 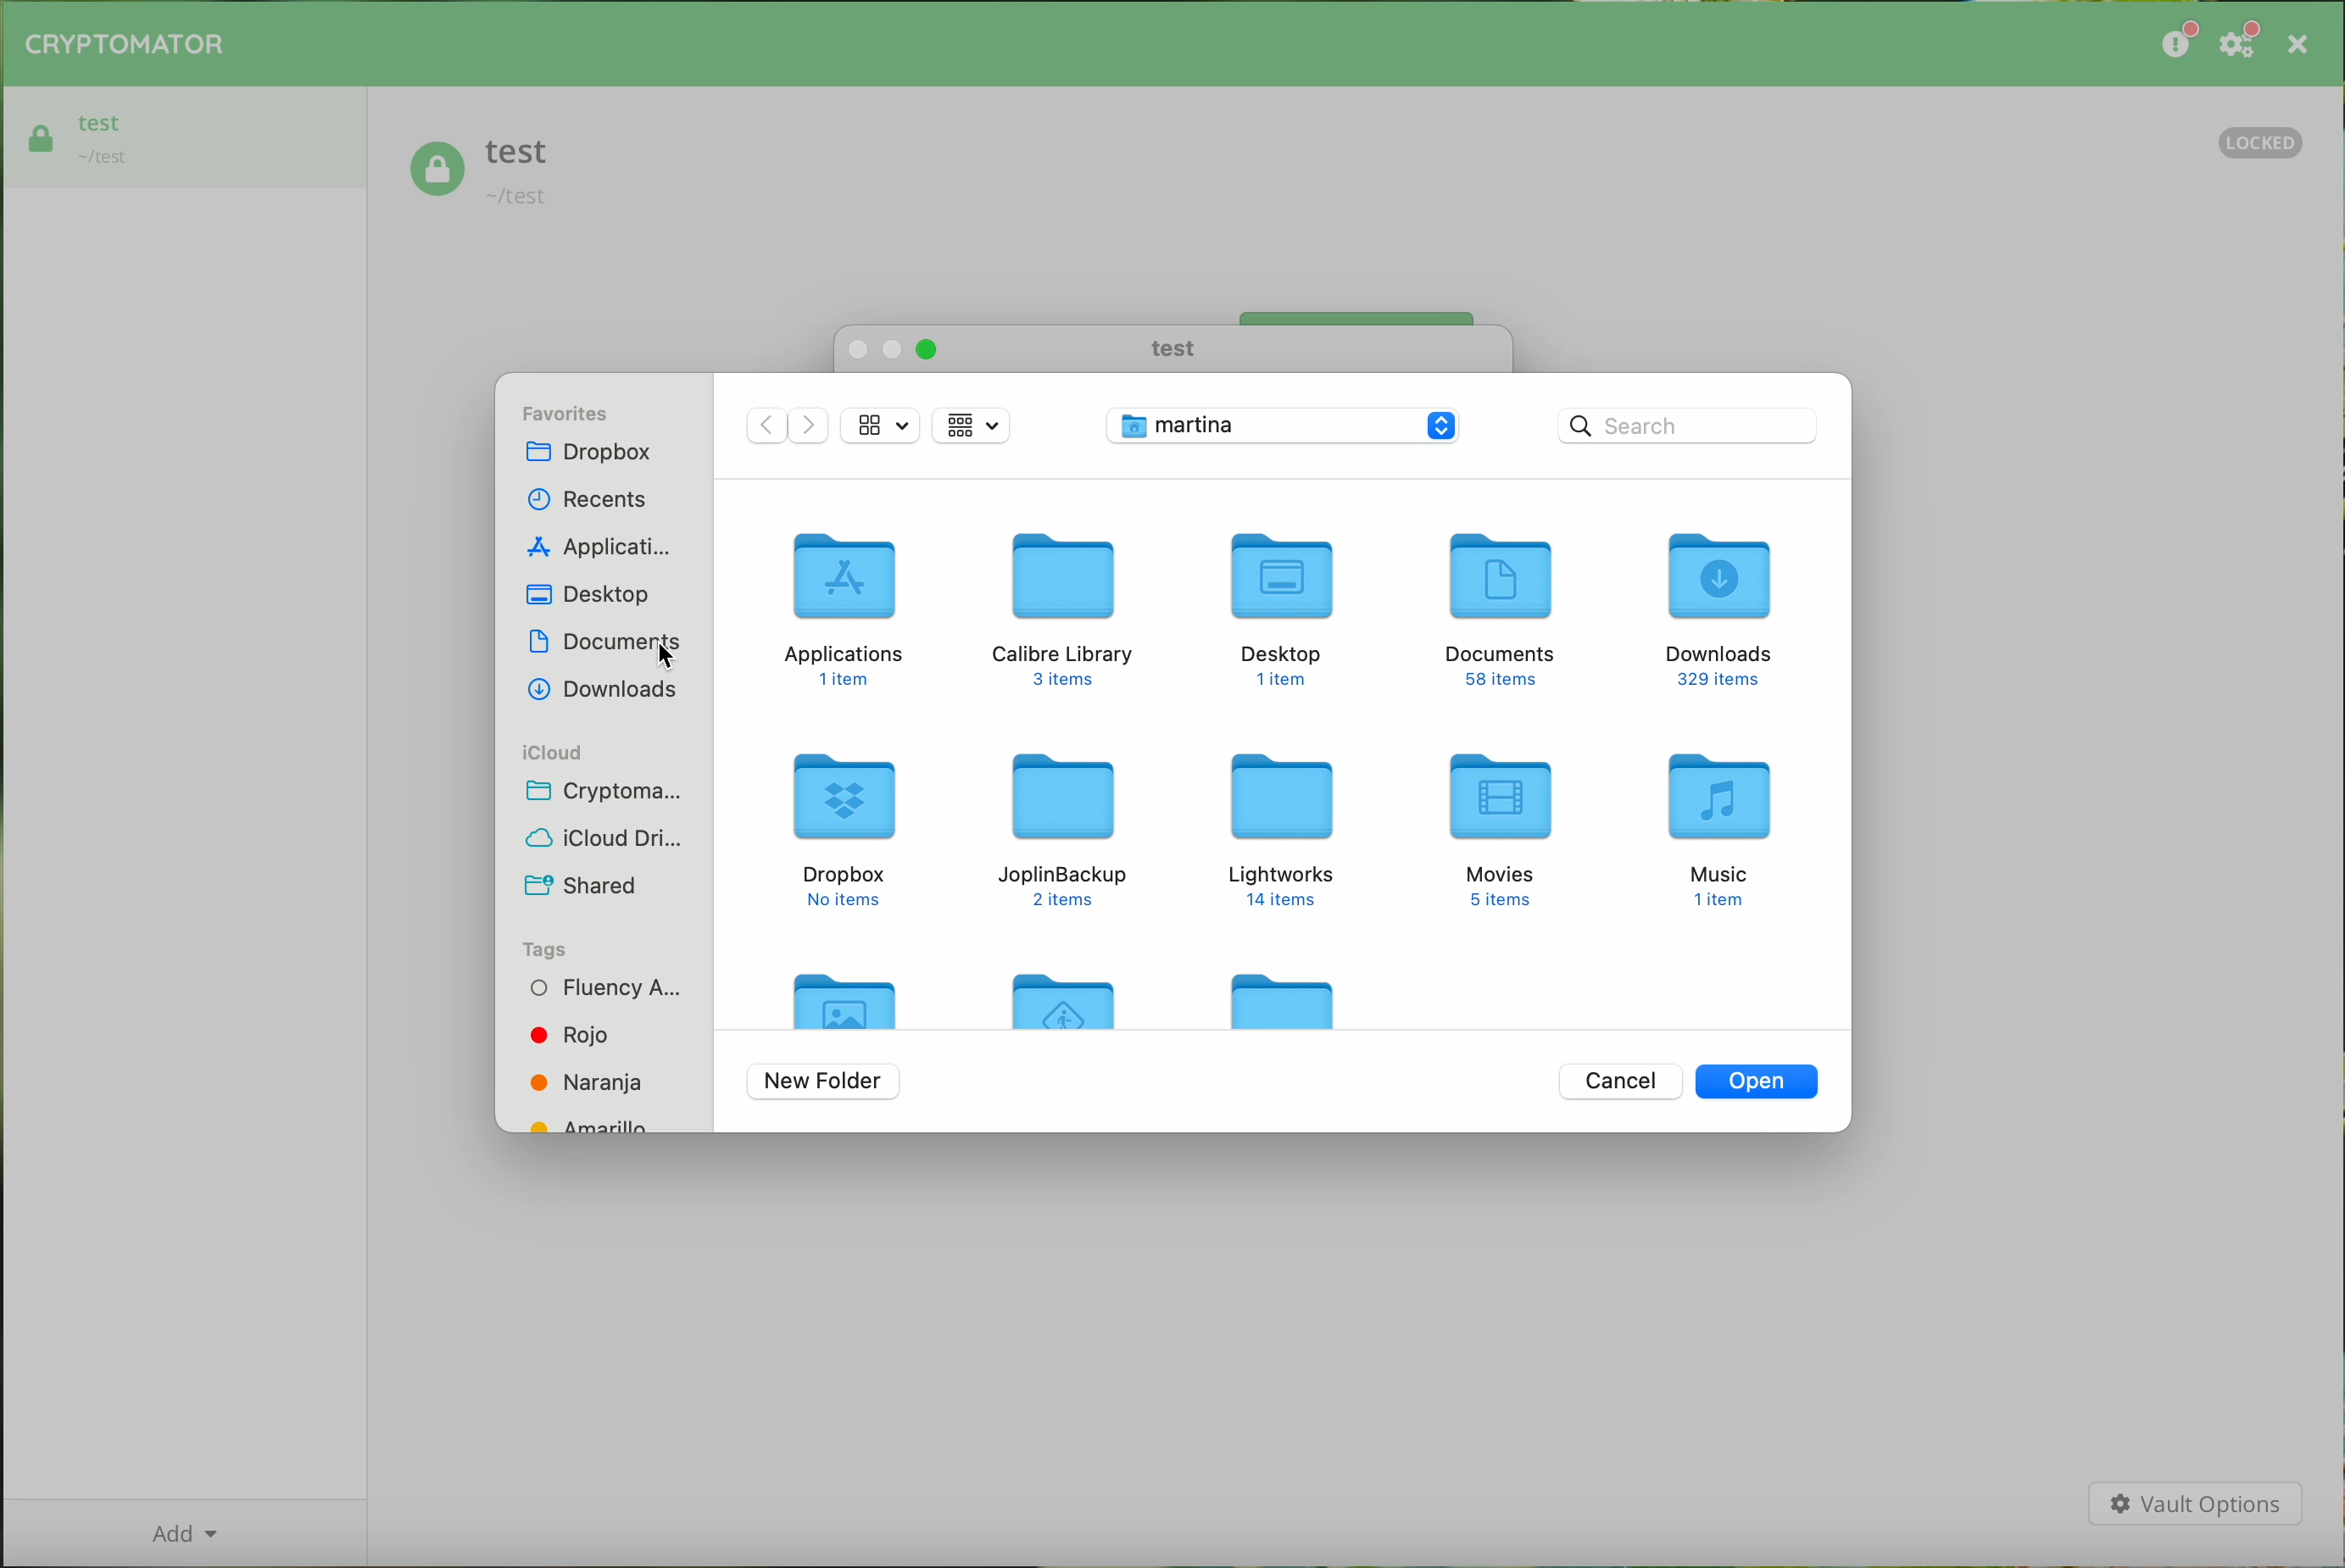 I want to click on applications, so click(x=848, y=610).